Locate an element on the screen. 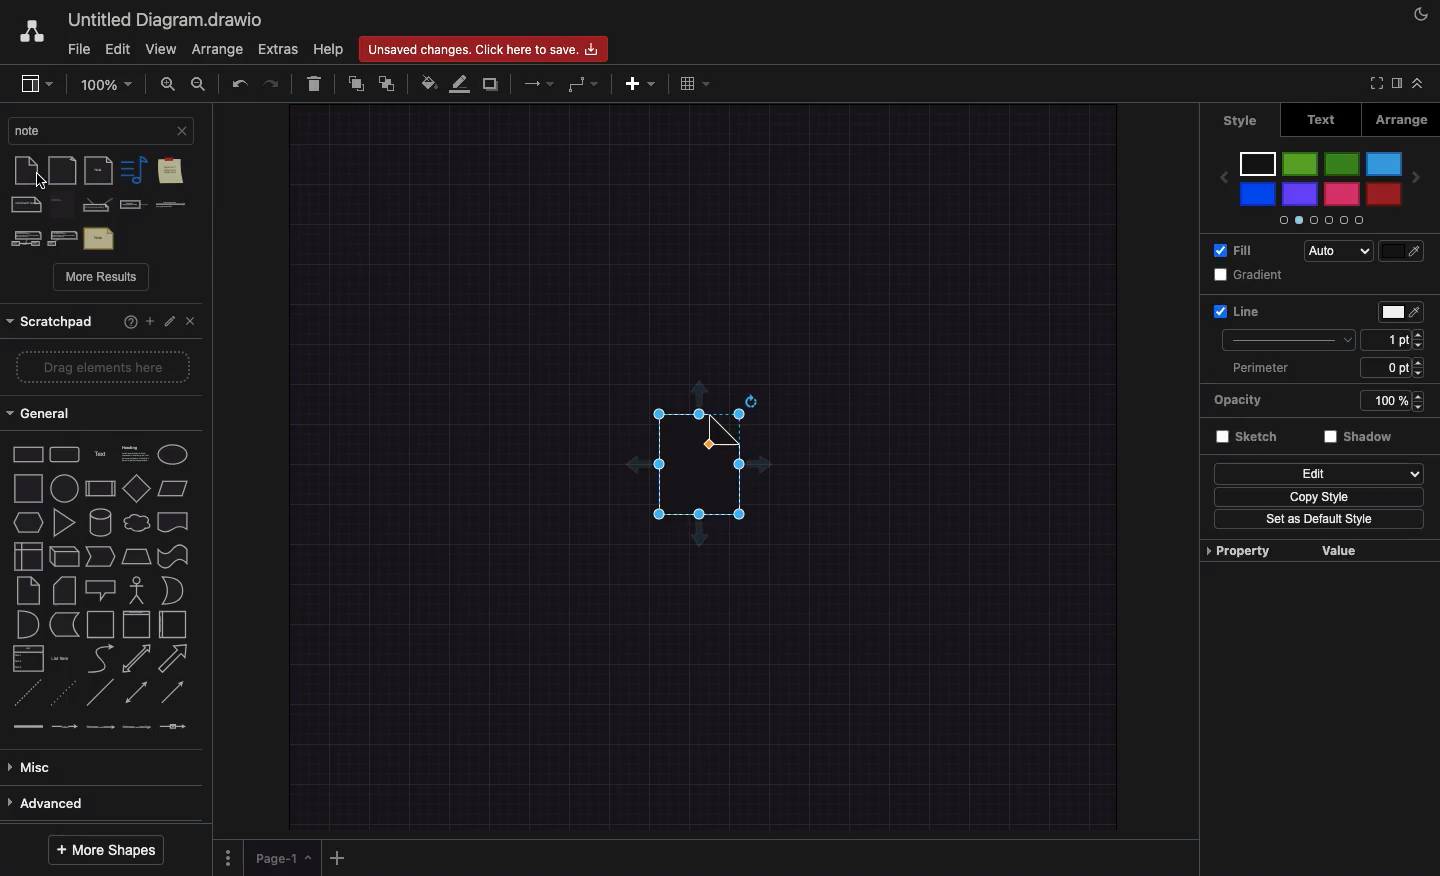 Image resolution: width=1440 pixels, height=876 pixels. searched text: note is located at coordinates (87, 129).